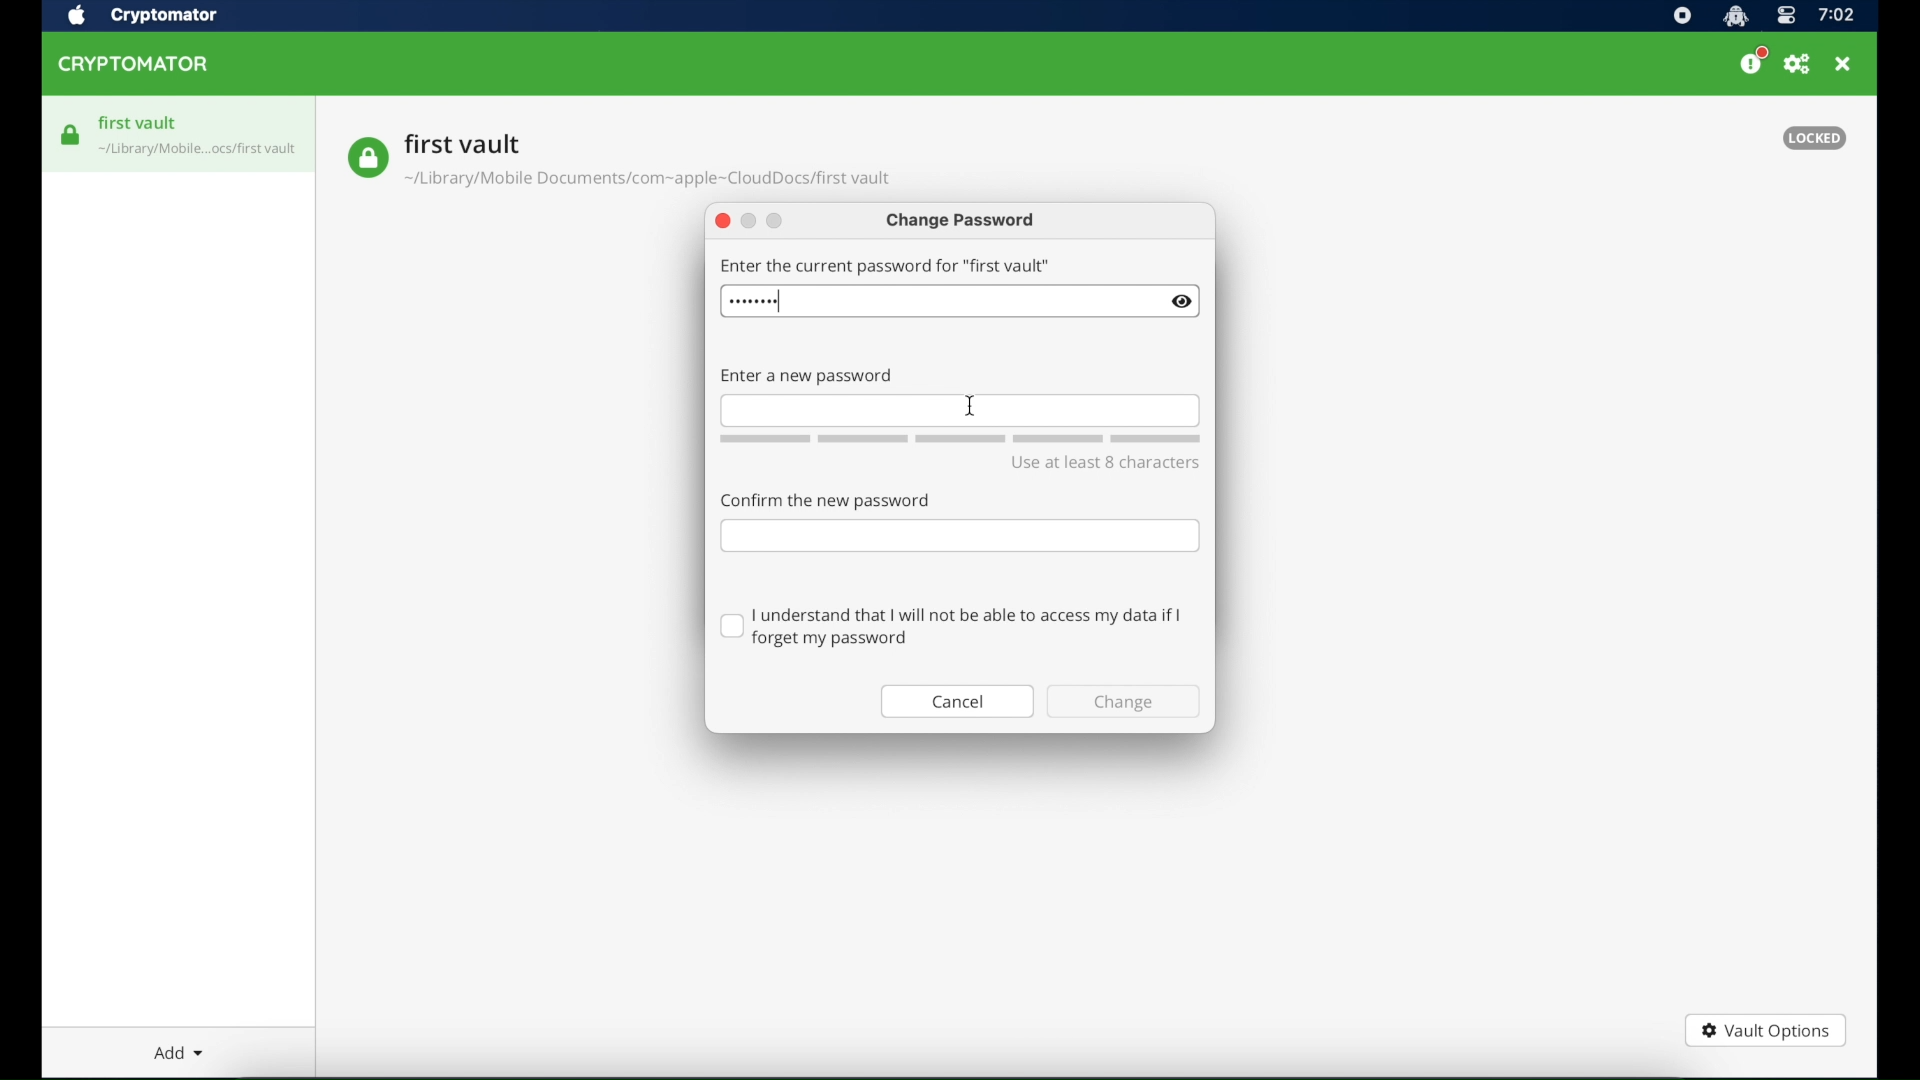 The image size is (1920, 1080). What do you see at coordinates (957, 702) in the screenshot?
I see `cancel` at bounding box center [957, 702].